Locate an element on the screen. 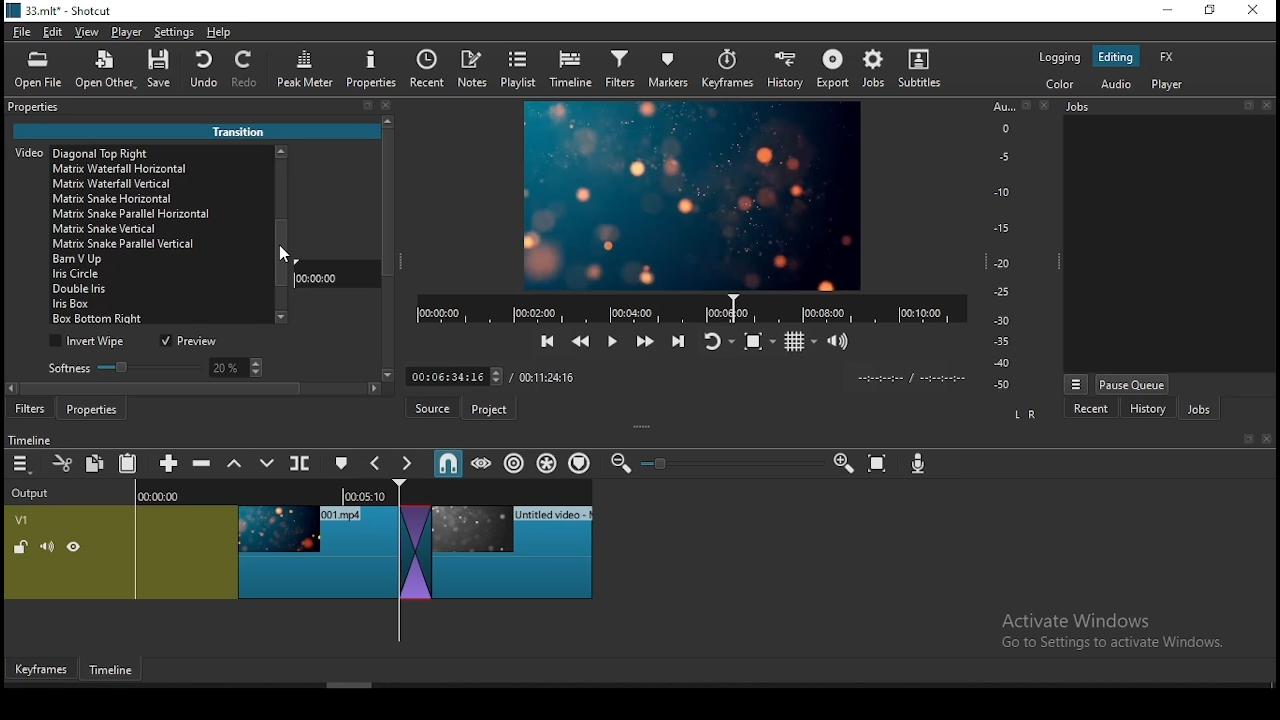 This screenshot has width=1280, height=720. zoom timeline to fit is located at coordinates (879, 466).